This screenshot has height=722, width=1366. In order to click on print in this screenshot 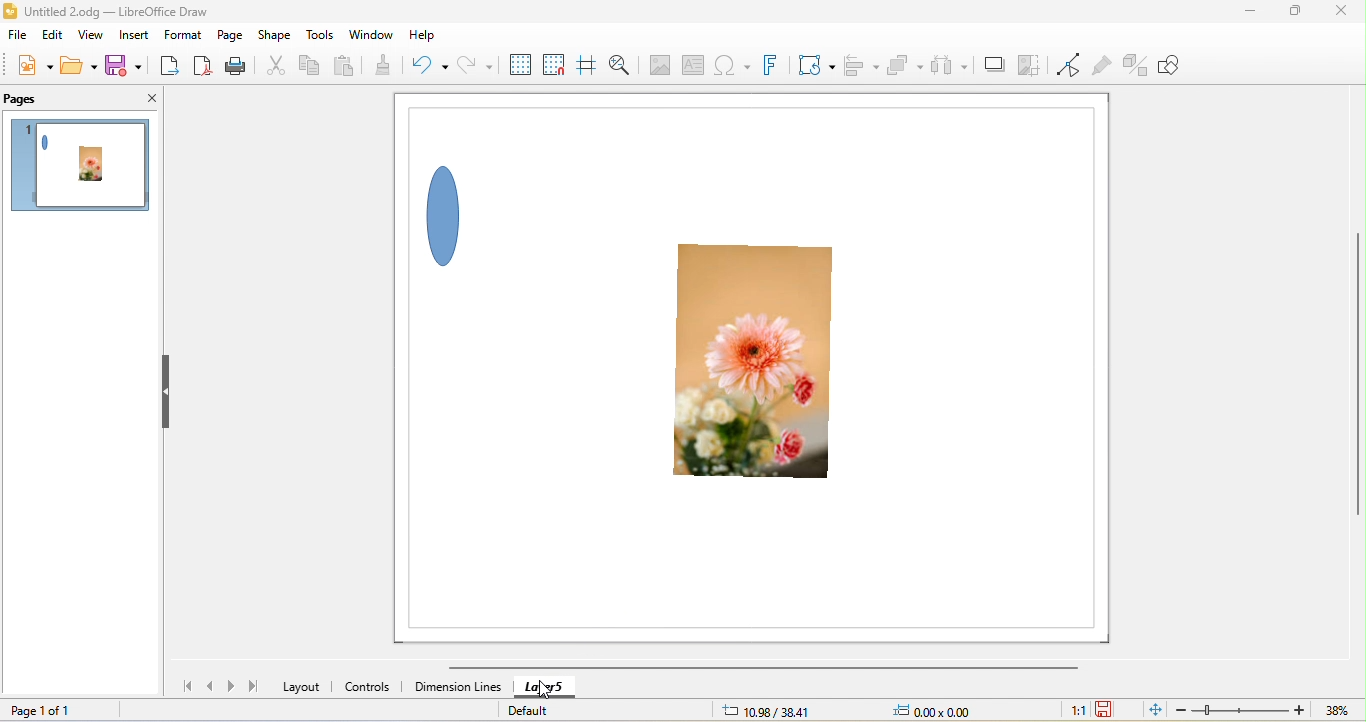, I will do `click(243, 67)`.